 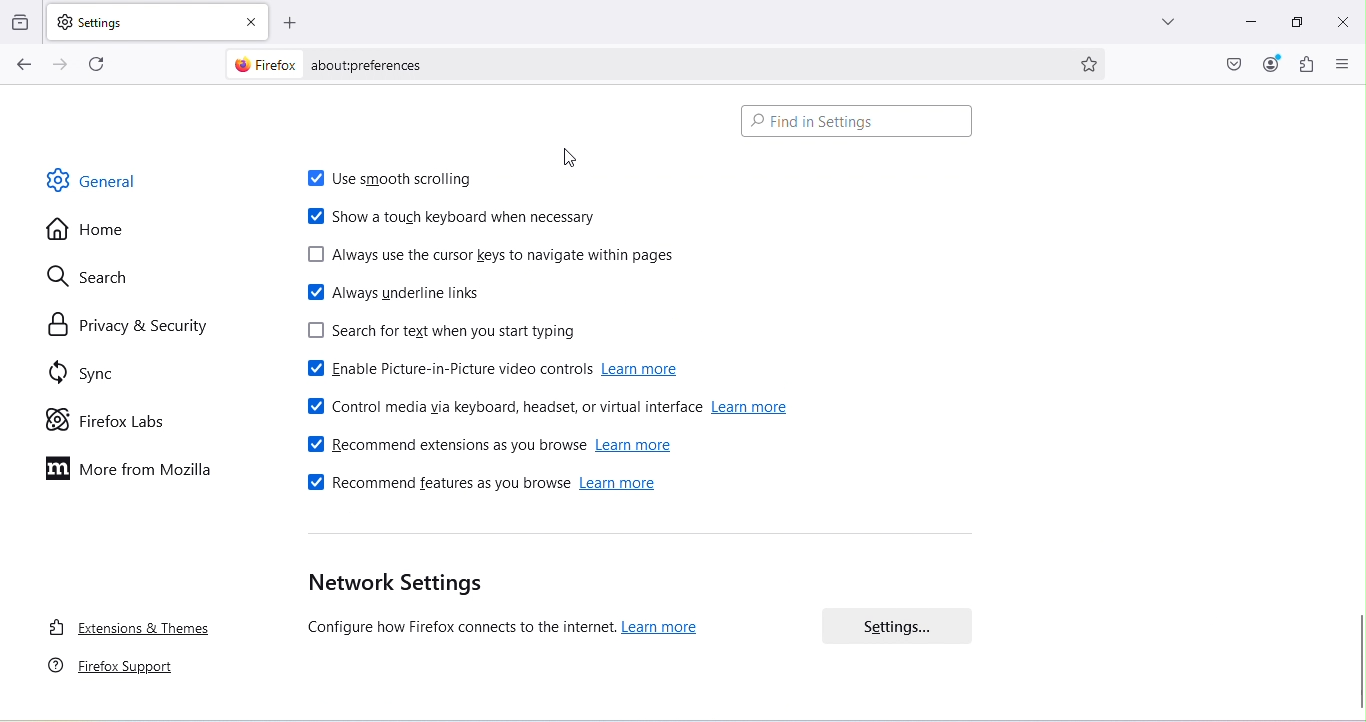 What do you see at coordinates (453, 608) in the screenshot?
I see `Network settings` at bounding box center [453, 608].